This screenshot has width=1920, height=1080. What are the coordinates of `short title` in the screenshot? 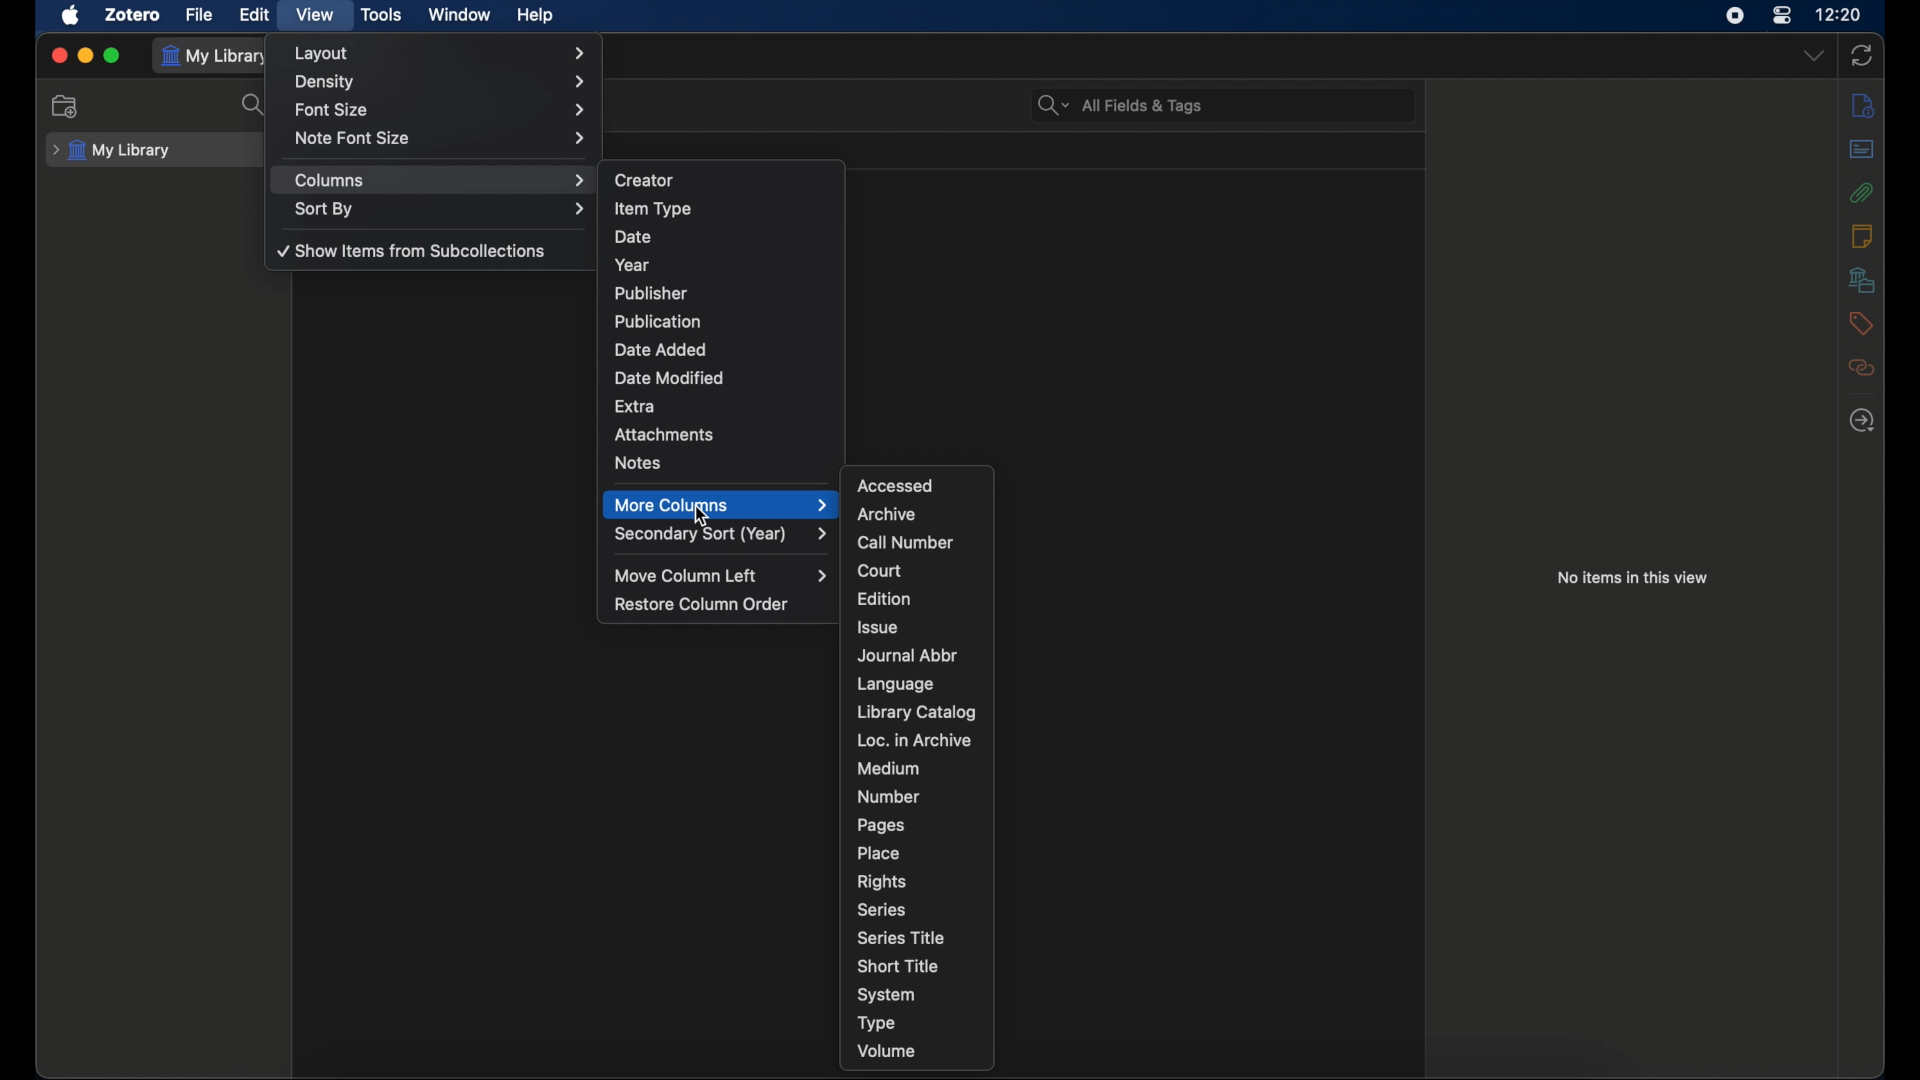 It's located at (898, 965).